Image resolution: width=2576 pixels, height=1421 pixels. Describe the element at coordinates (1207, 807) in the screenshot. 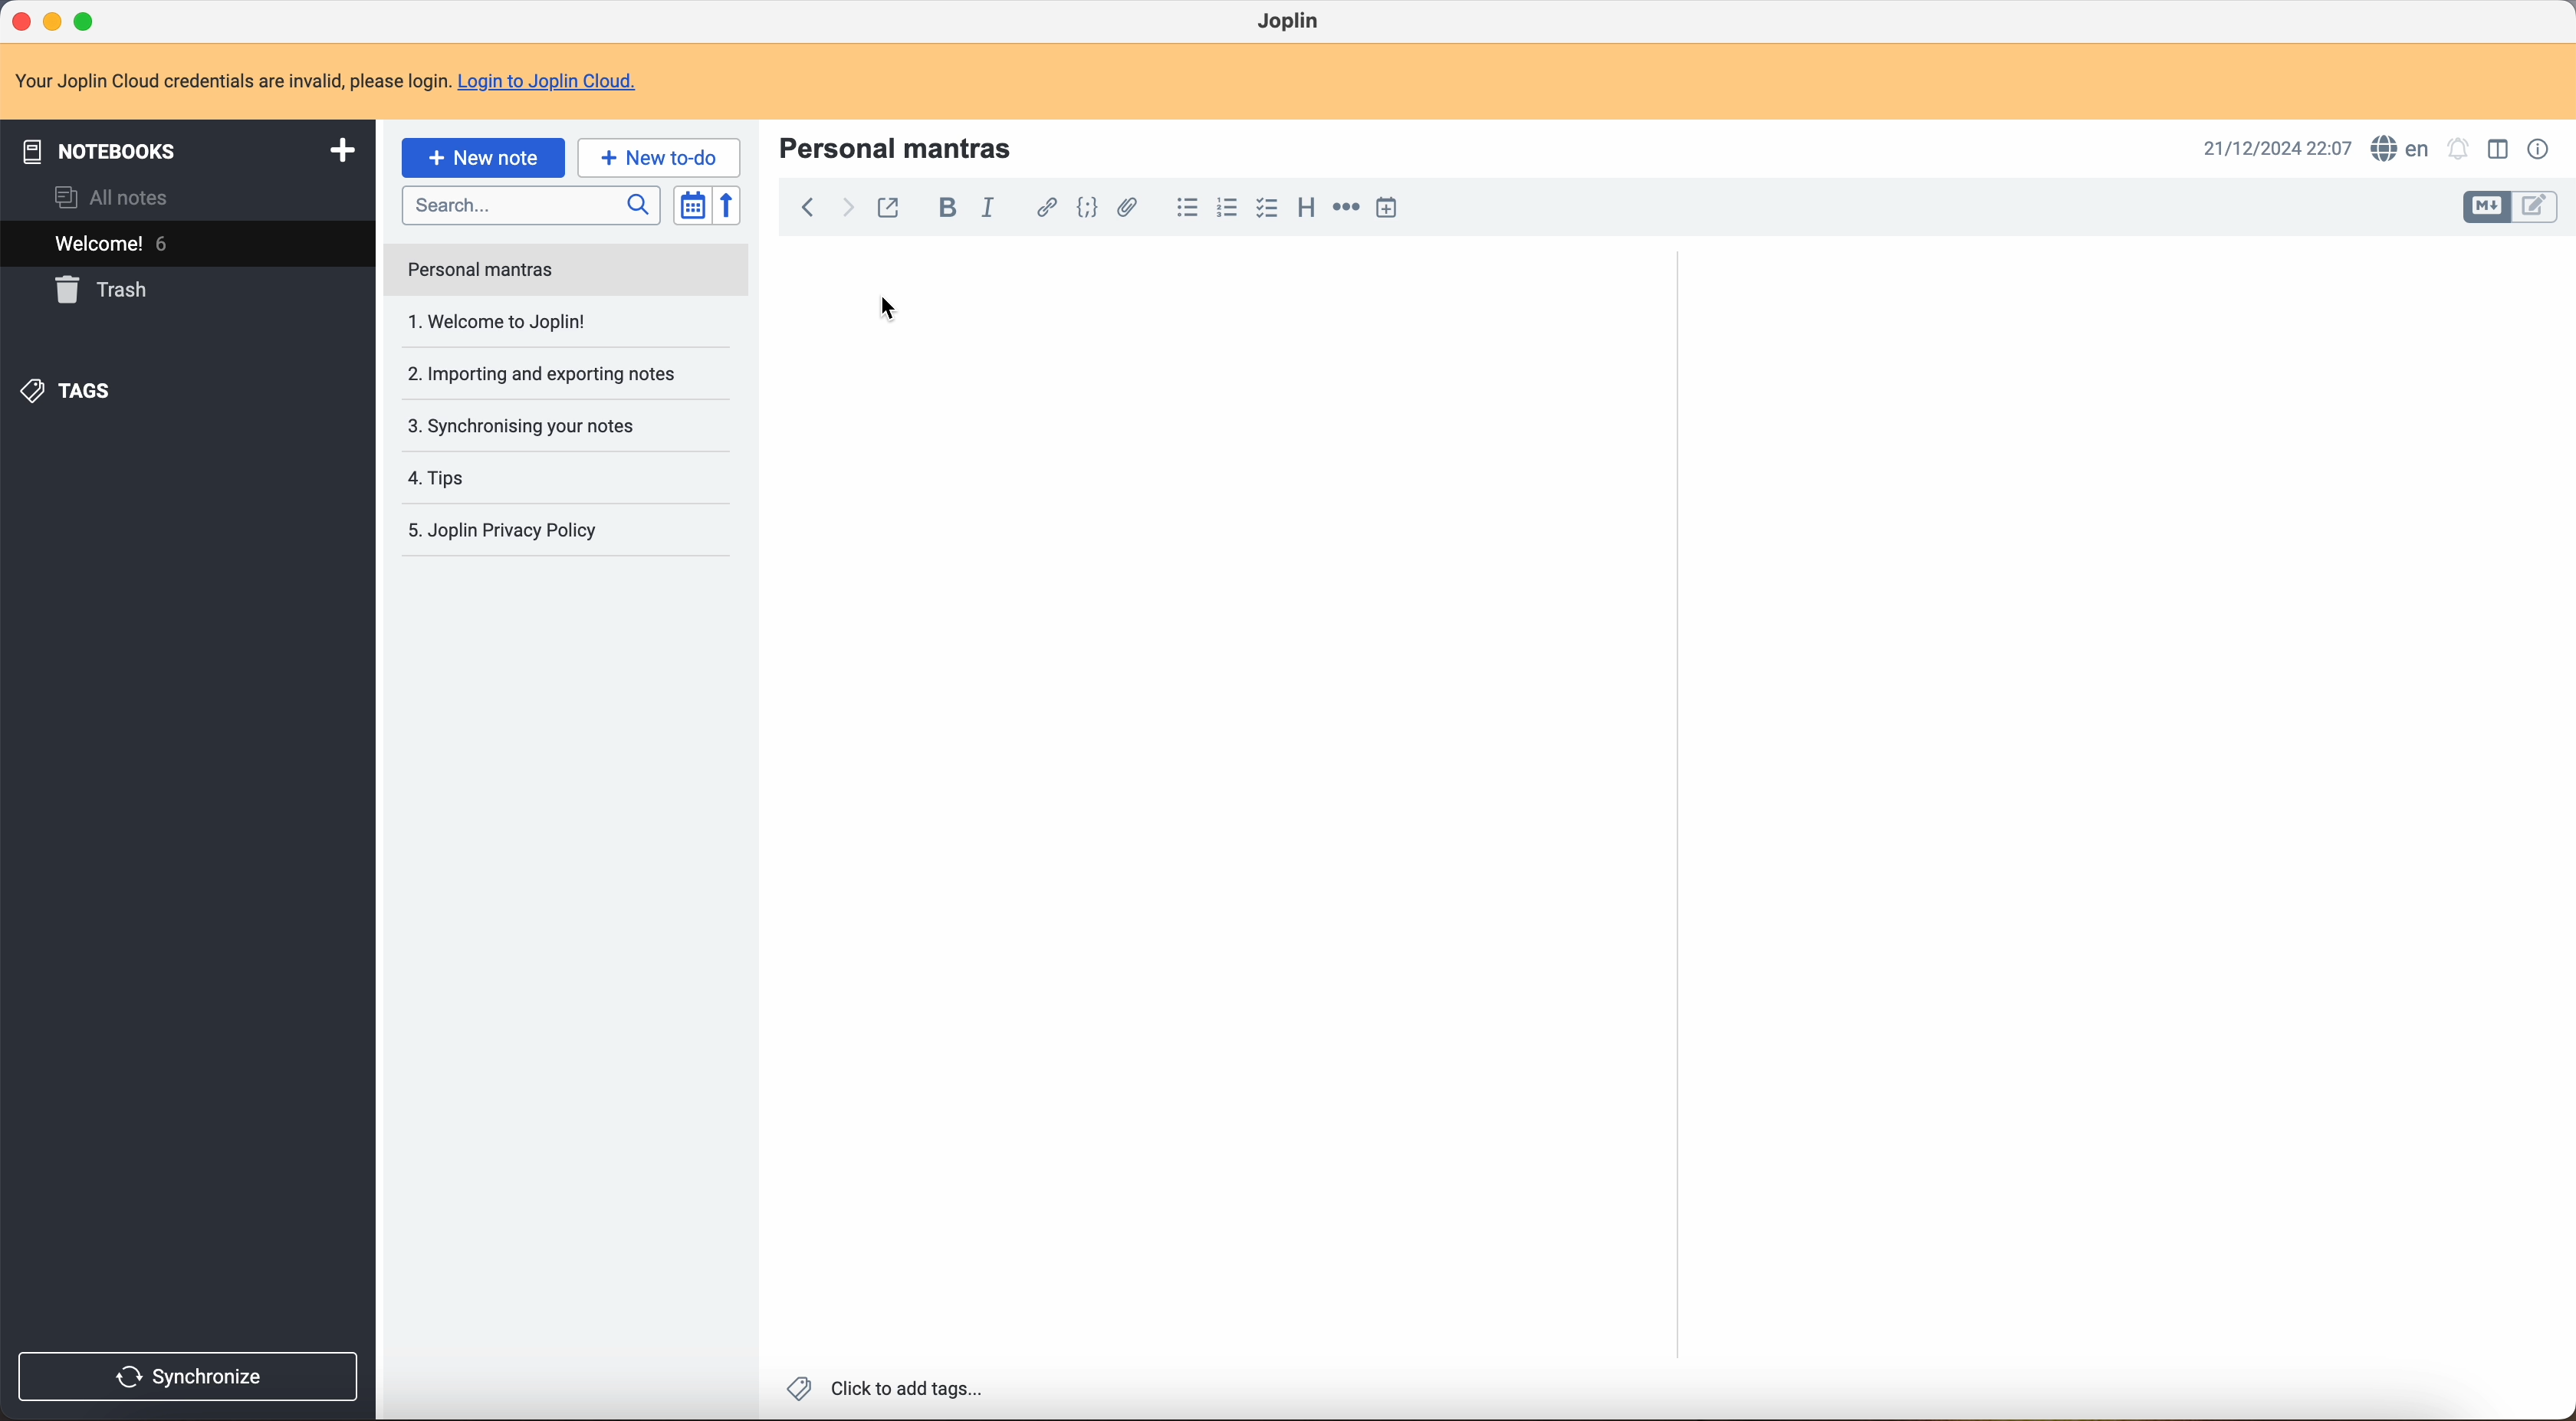

I see `body text` at that location.